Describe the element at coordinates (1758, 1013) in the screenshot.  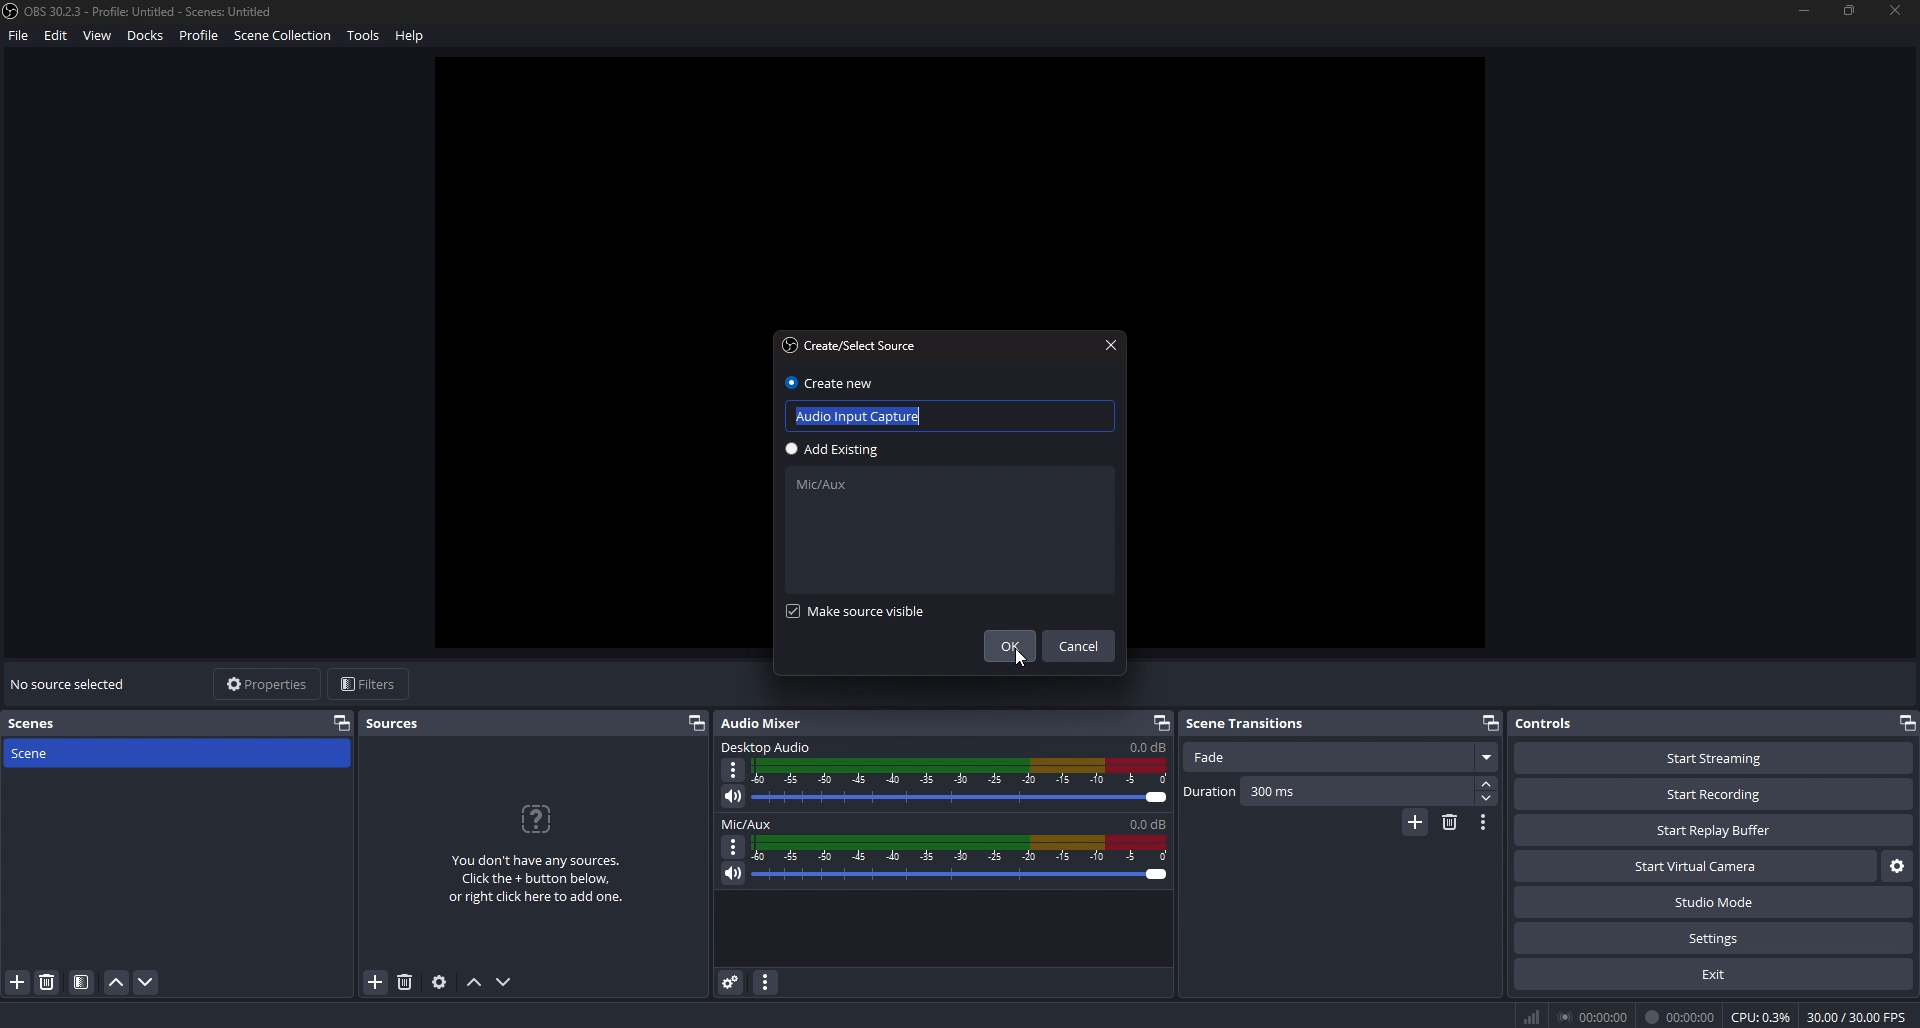
I see `0 CPU: 0.69` at that location.